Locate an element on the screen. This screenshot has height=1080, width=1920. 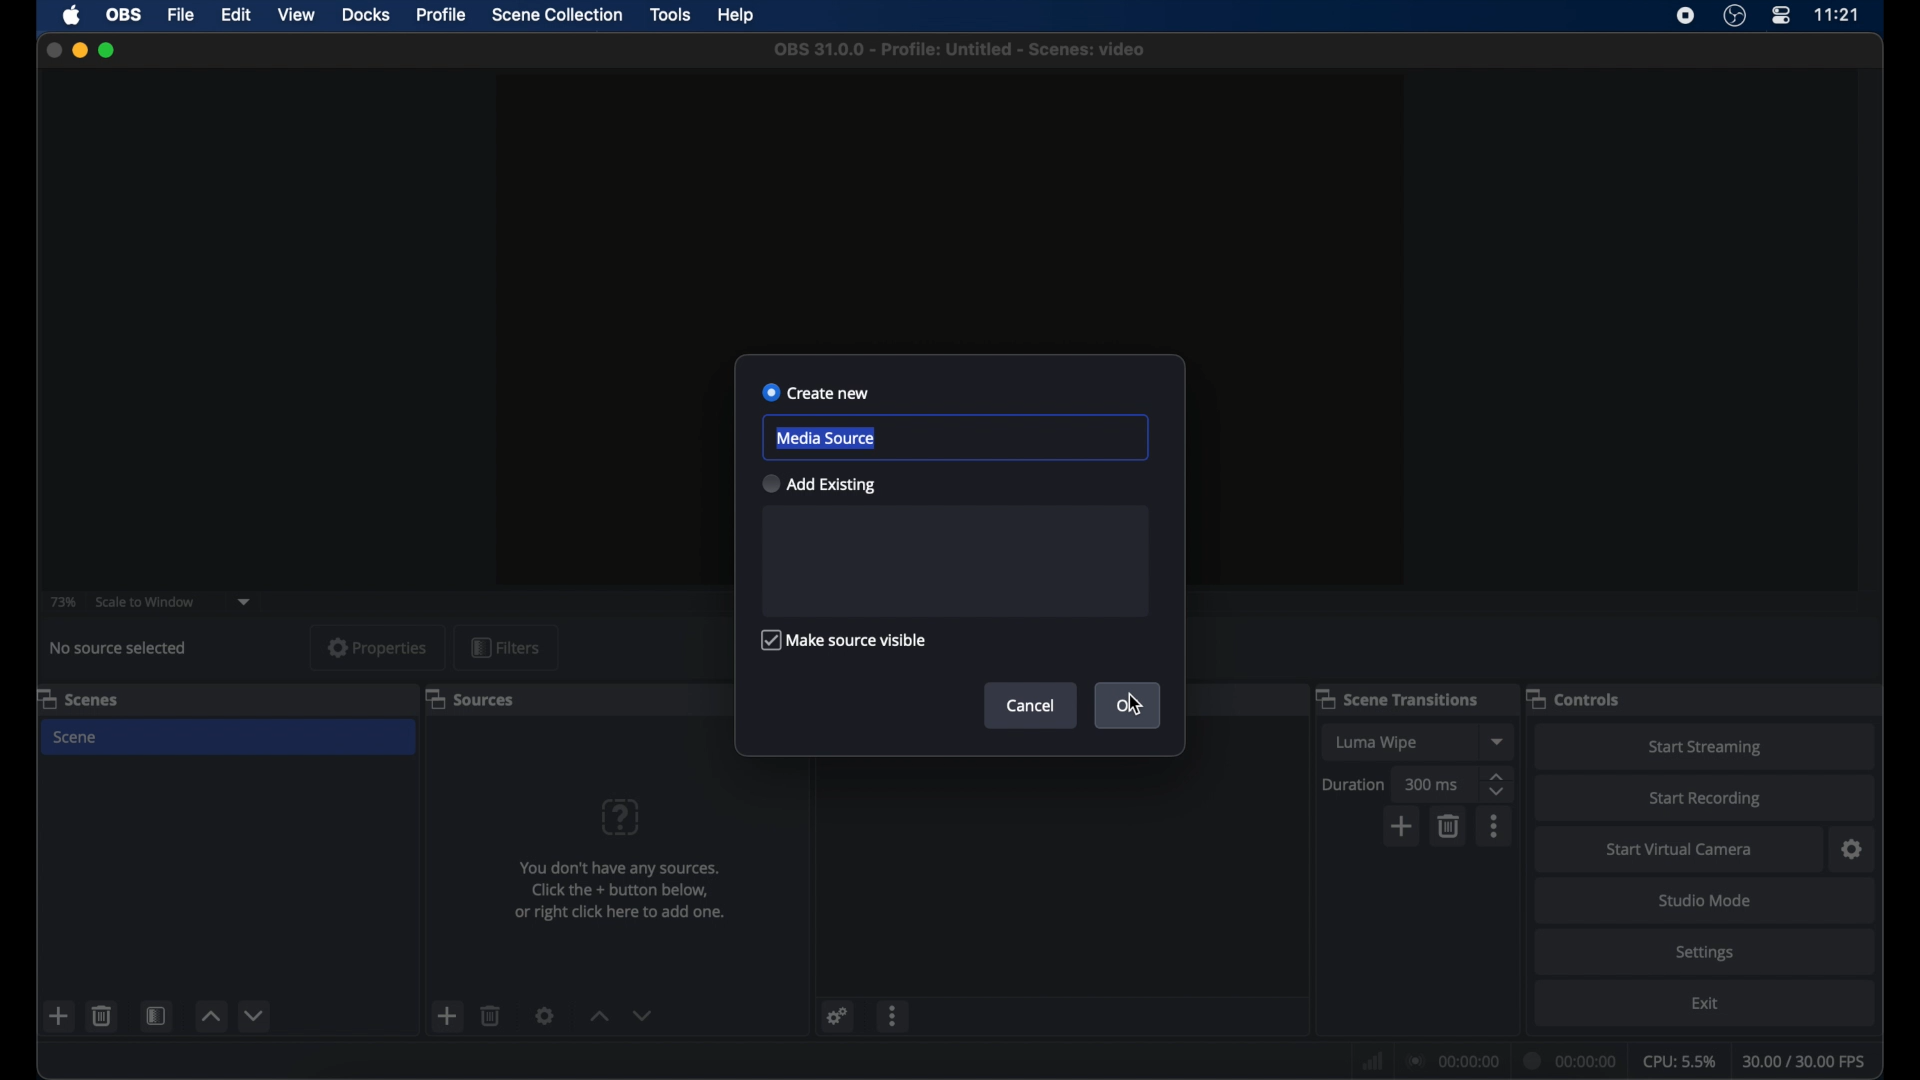
obs studio is located at coordinates (1735, 16).